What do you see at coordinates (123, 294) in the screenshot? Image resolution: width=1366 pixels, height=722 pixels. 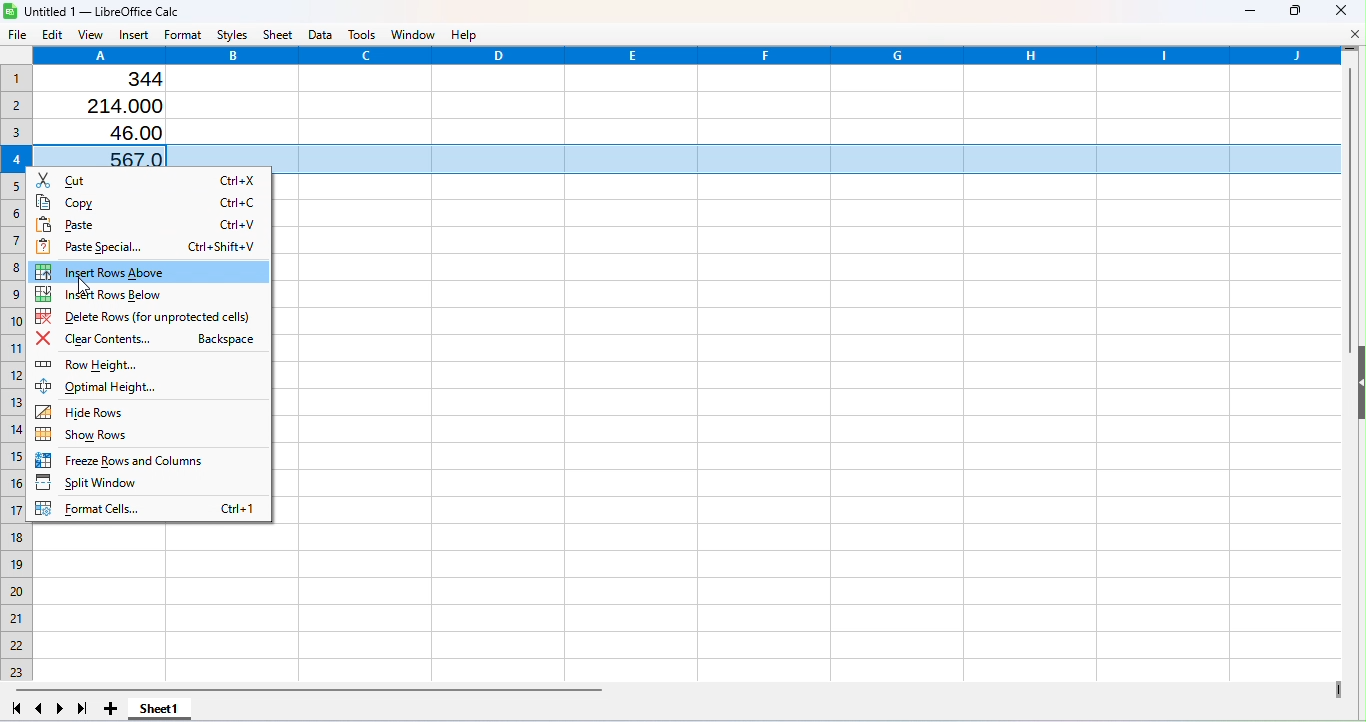 I see `Insert rows below` at bounding box center [123, 294].